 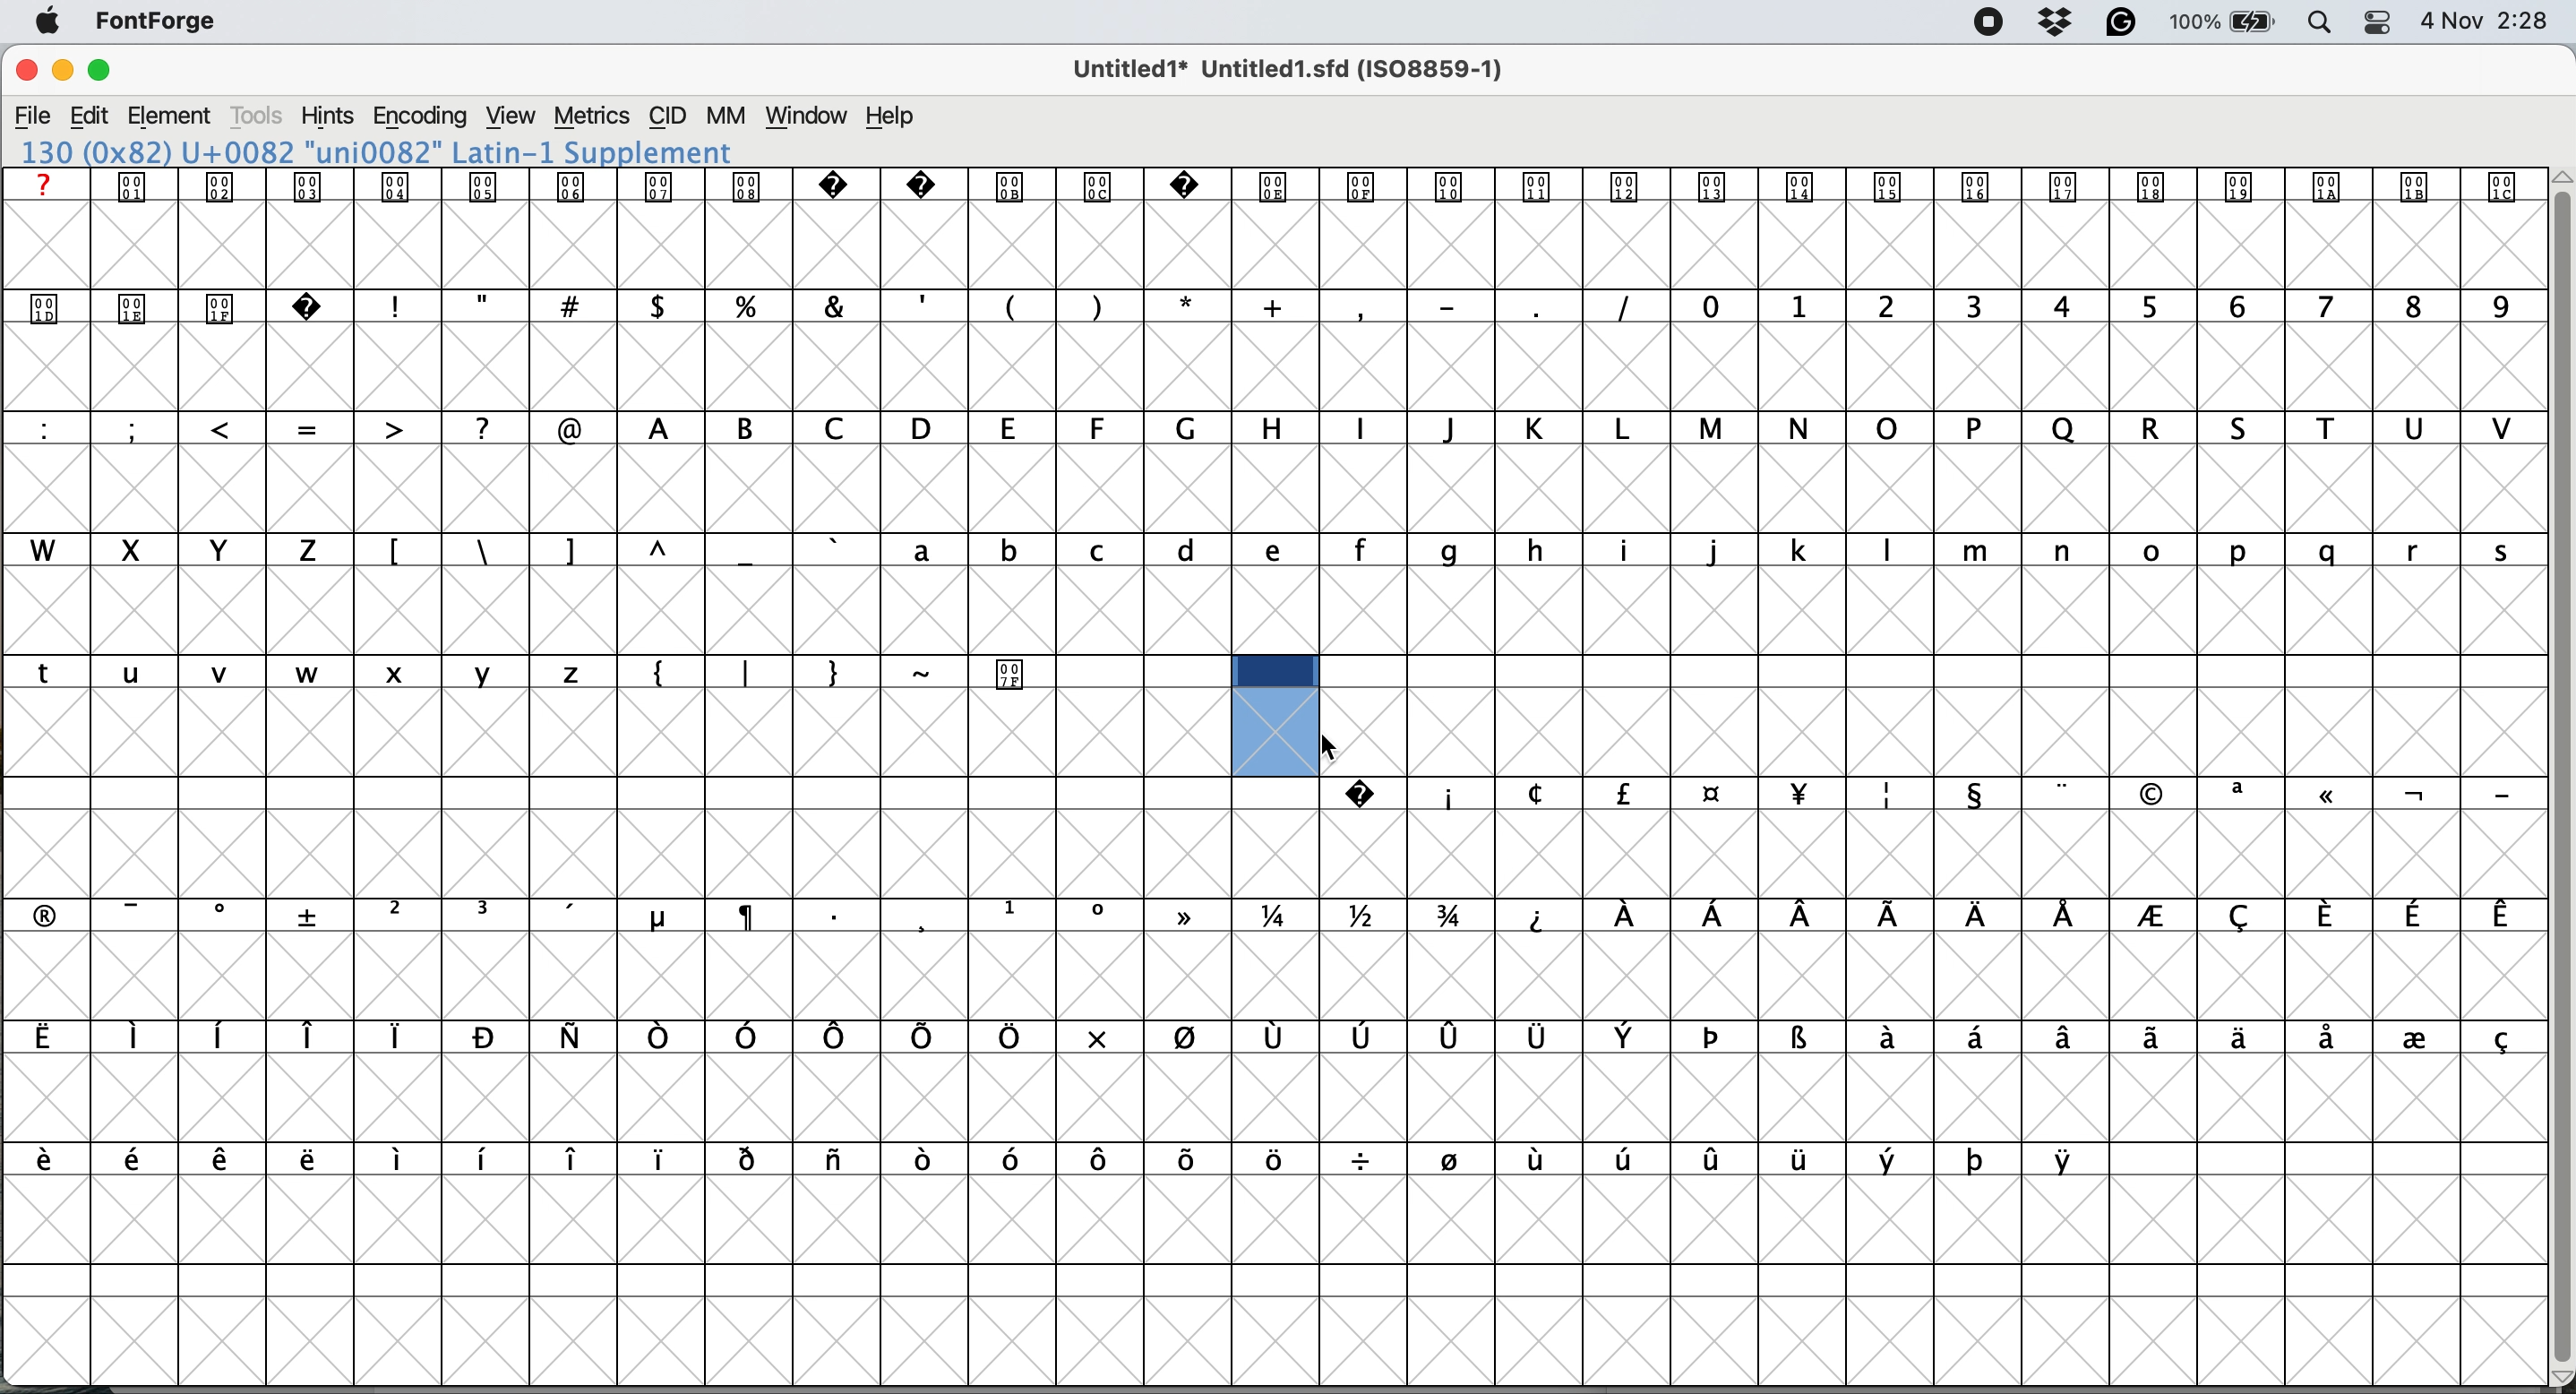 What do you see at coordinates (2220, 22) in the screenshot?
I see `battery` at bounding box center [2220, 22].